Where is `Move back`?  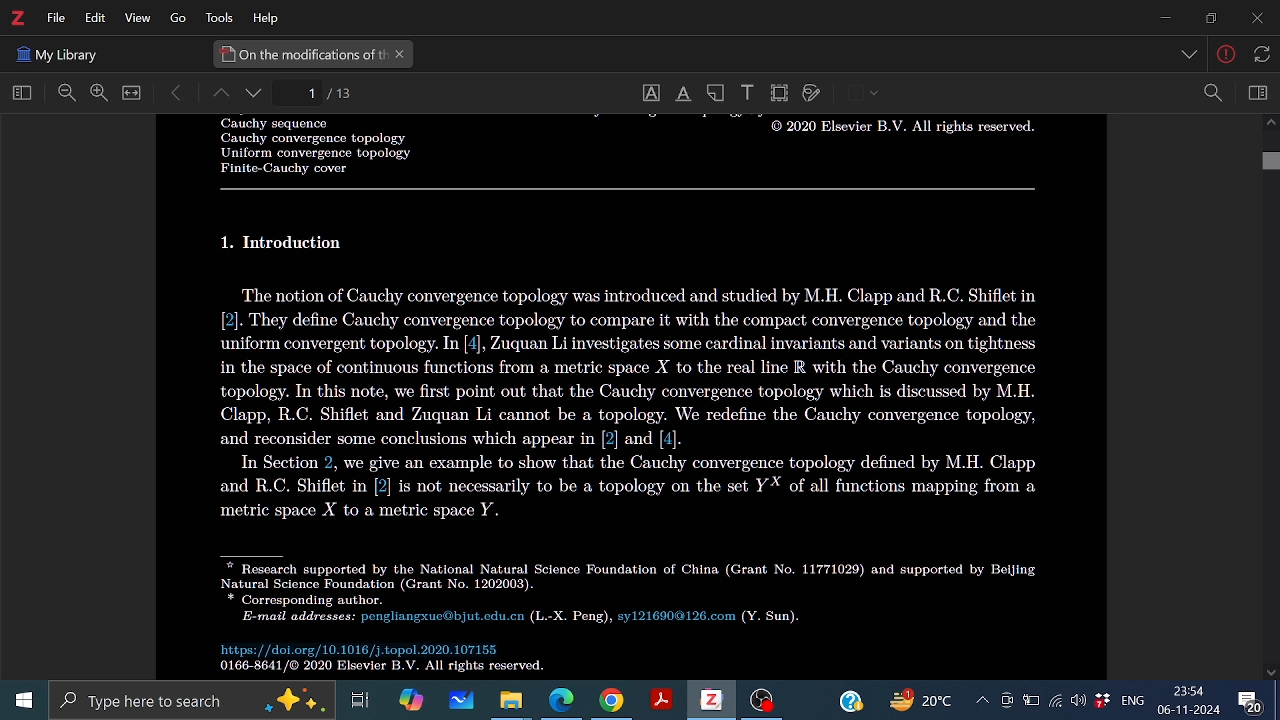 Move back is located at coordinates (177, 93).